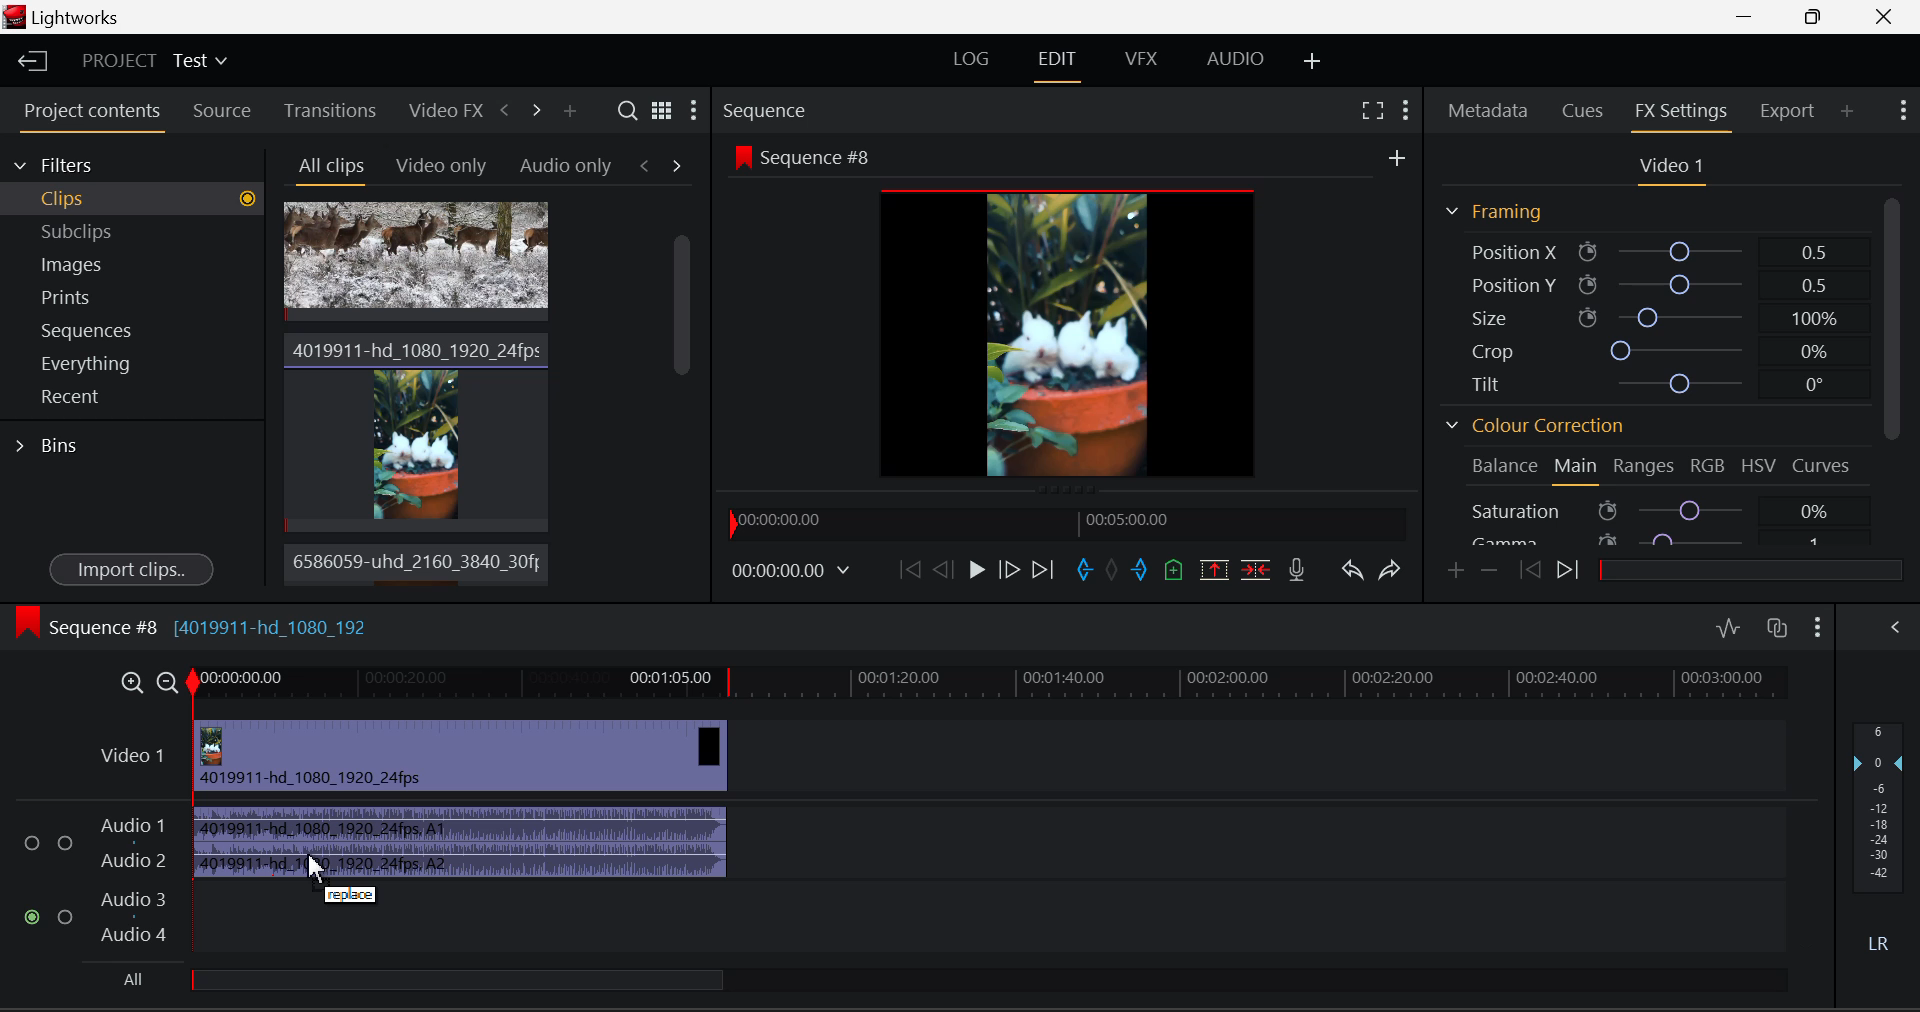 This screenshot has height=1012, width=1920. Describe the element at coordinates (1759, 463) in the screenshot. I see `HSV` at that location.